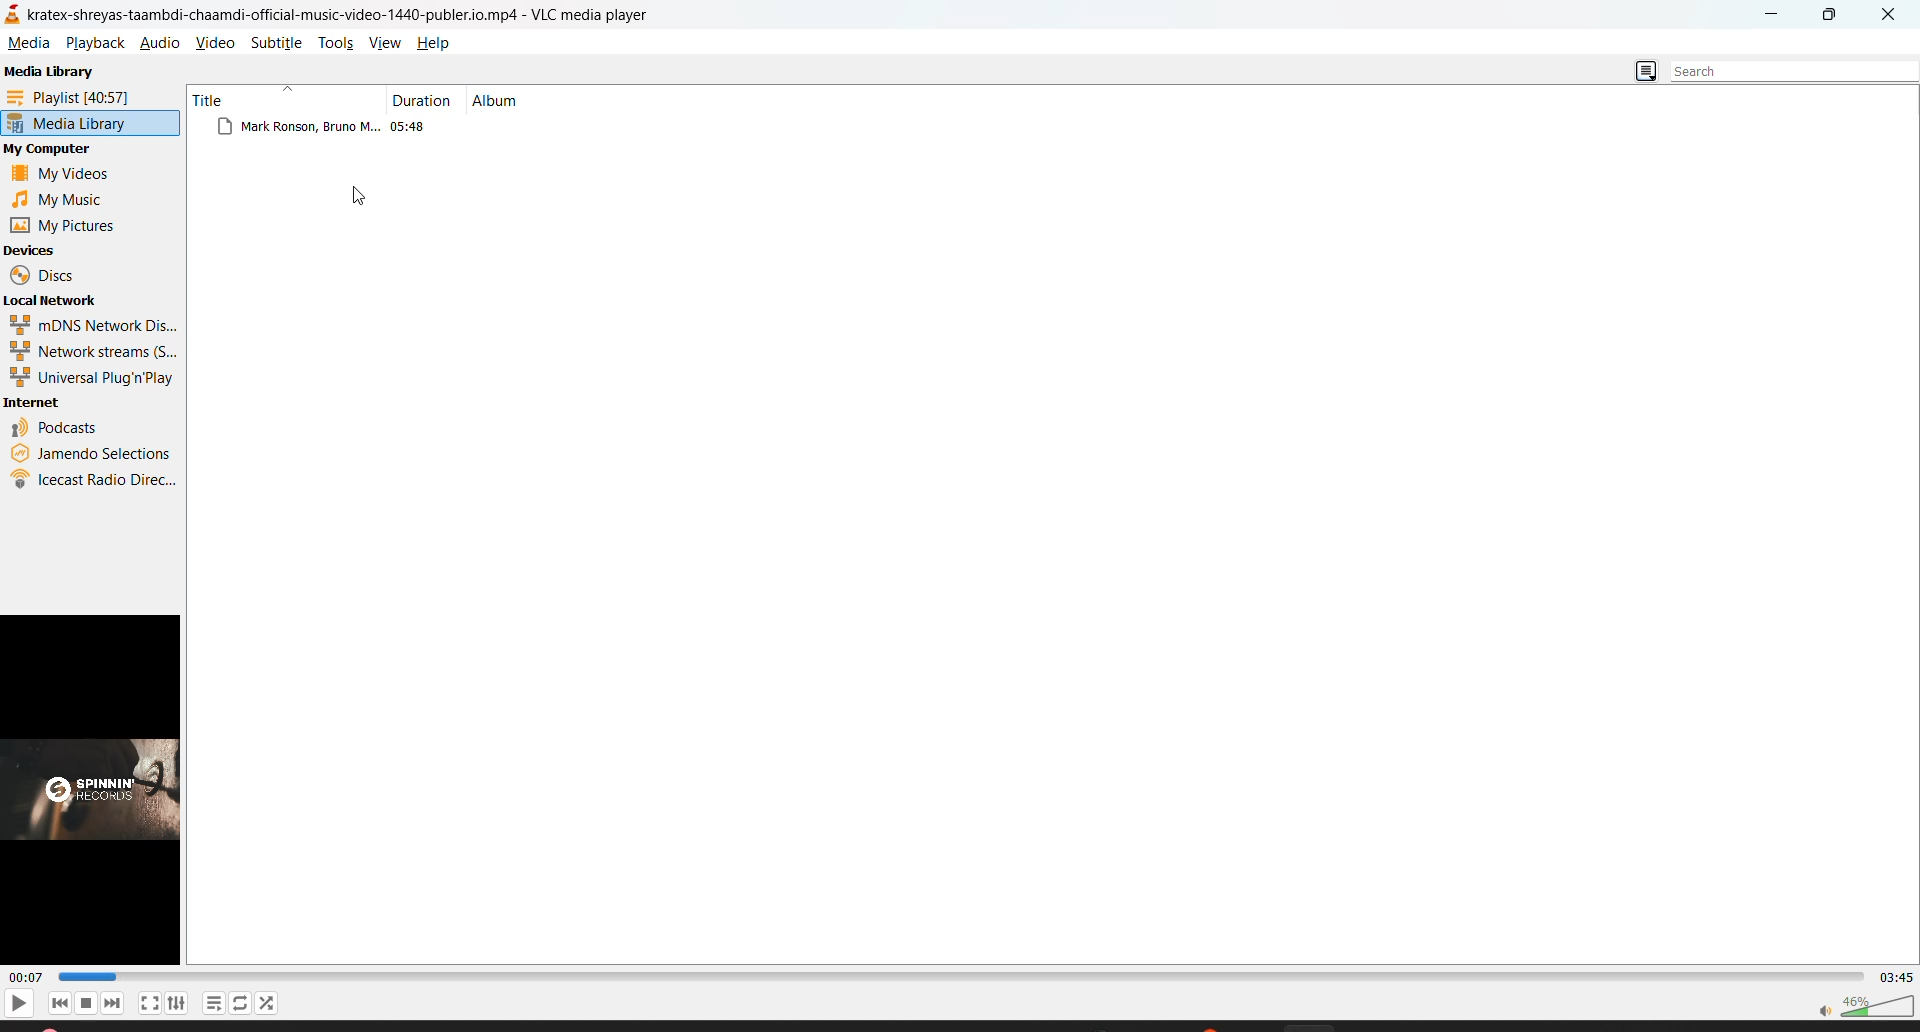 The height and width of the screenshot is (1032, 1920). Describe the element at coordinates (69, 176) in the screenshot. I see `videos` at that location.